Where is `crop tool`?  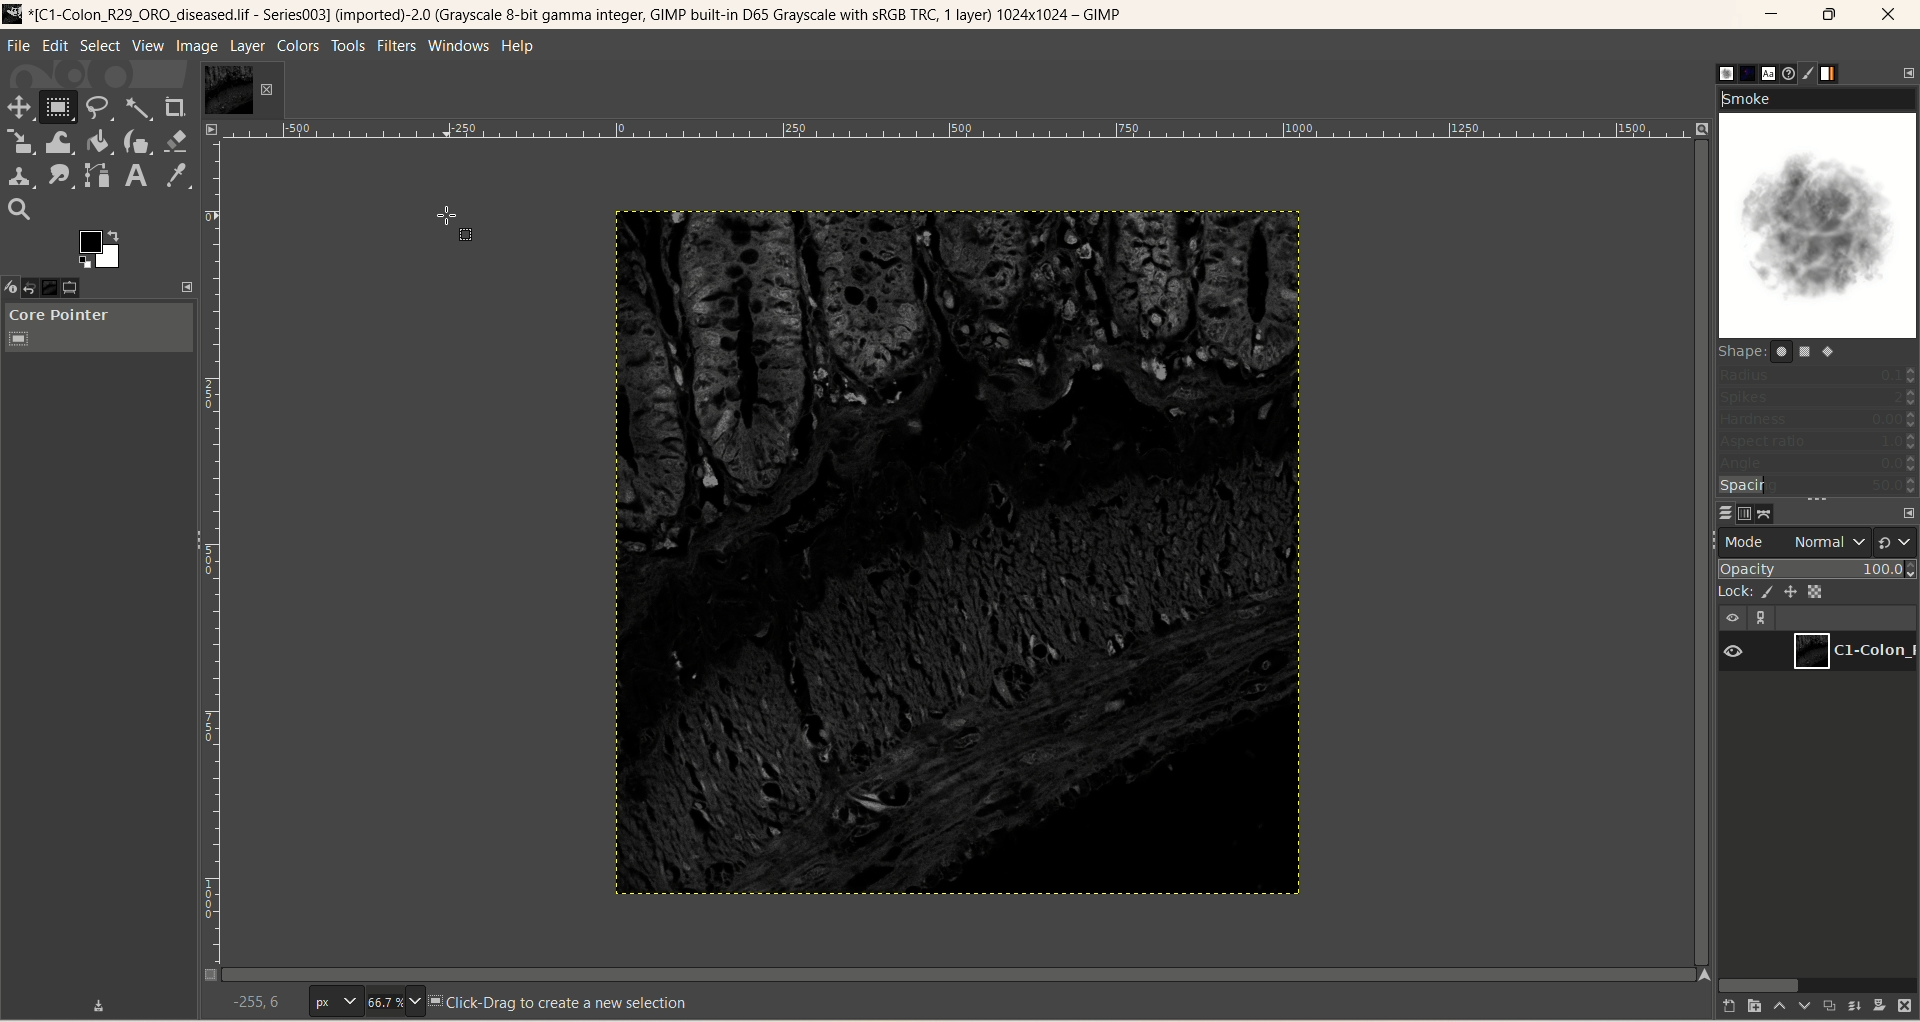 crop tool is located at coordinates (176, 107).